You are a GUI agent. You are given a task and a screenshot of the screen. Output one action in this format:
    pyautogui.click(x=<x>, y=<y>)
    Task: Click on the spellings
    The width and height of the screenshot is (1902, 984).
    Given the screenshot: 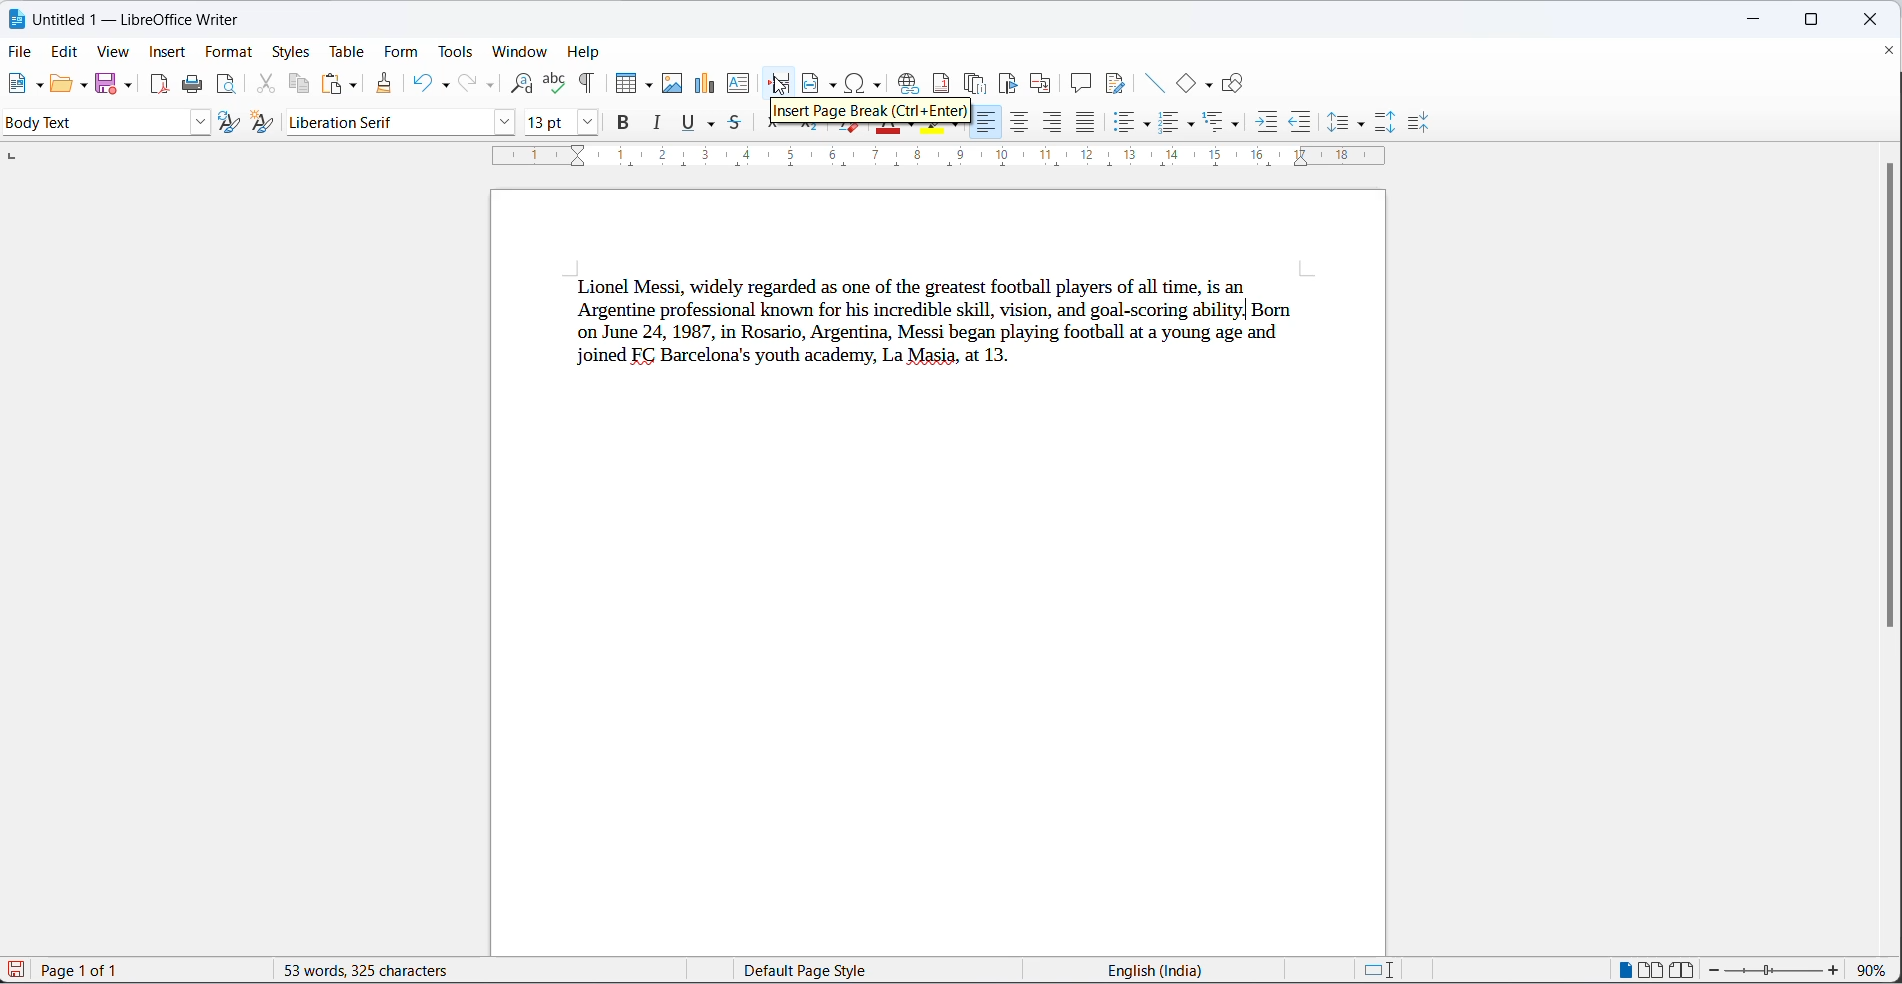 What is the action you would take?
    pyautogui.click(x=556, y=84)
    